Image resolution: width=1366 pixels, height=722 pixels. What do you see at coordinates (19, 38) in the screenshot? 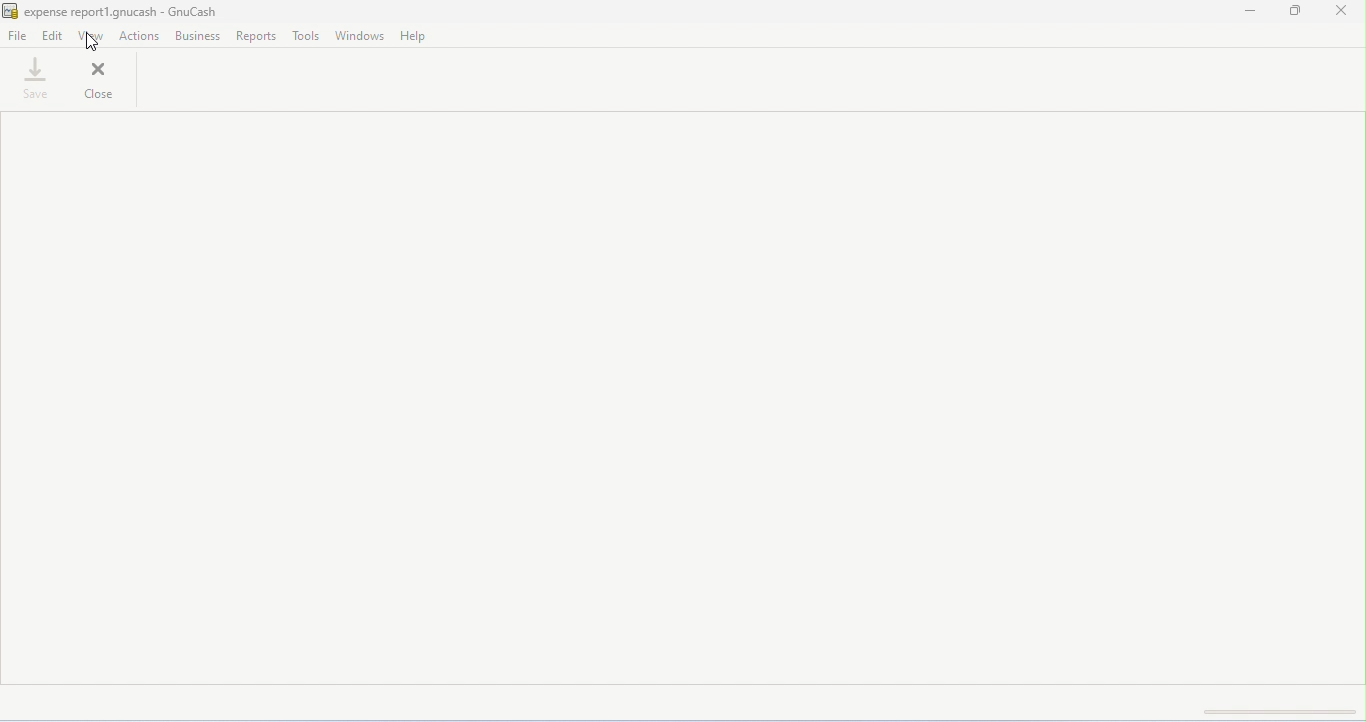
I see `file` at bounding box center [19, 38].